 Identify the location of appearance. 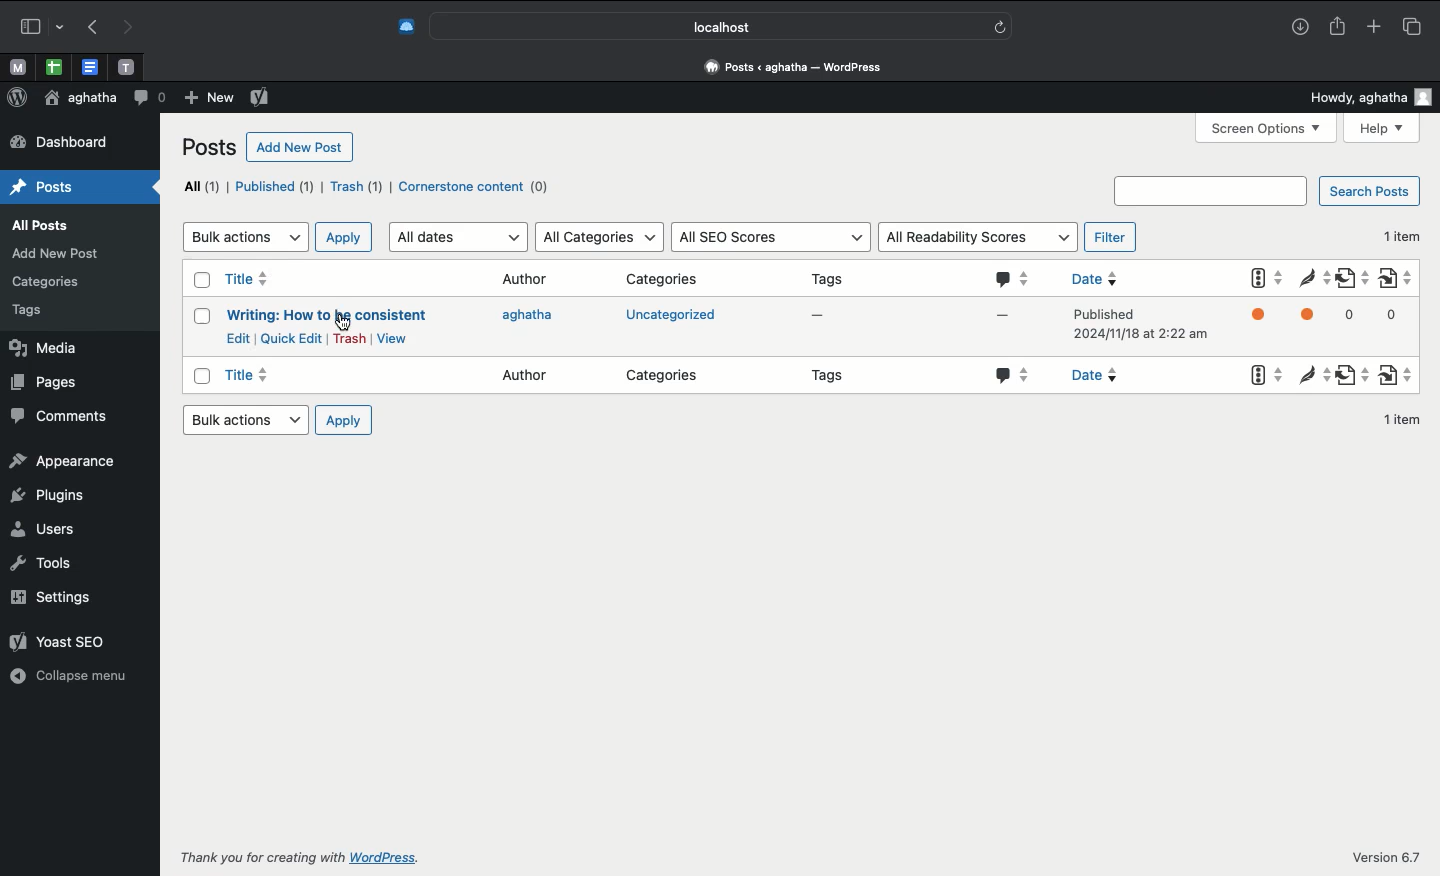
(66, 461).